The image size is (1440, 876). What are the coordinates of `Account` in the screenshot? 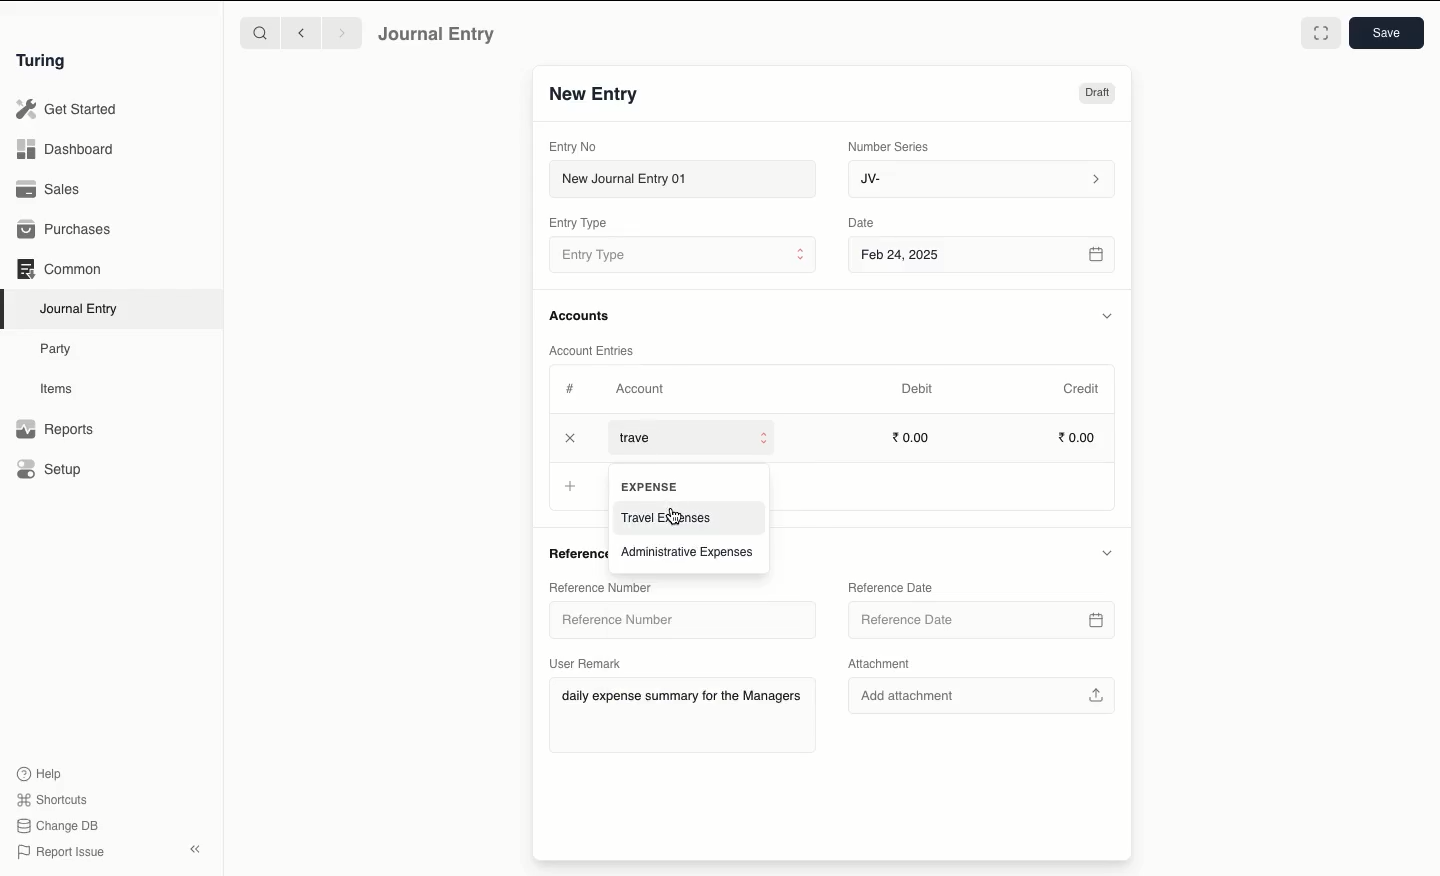 It's located at (641, 389).